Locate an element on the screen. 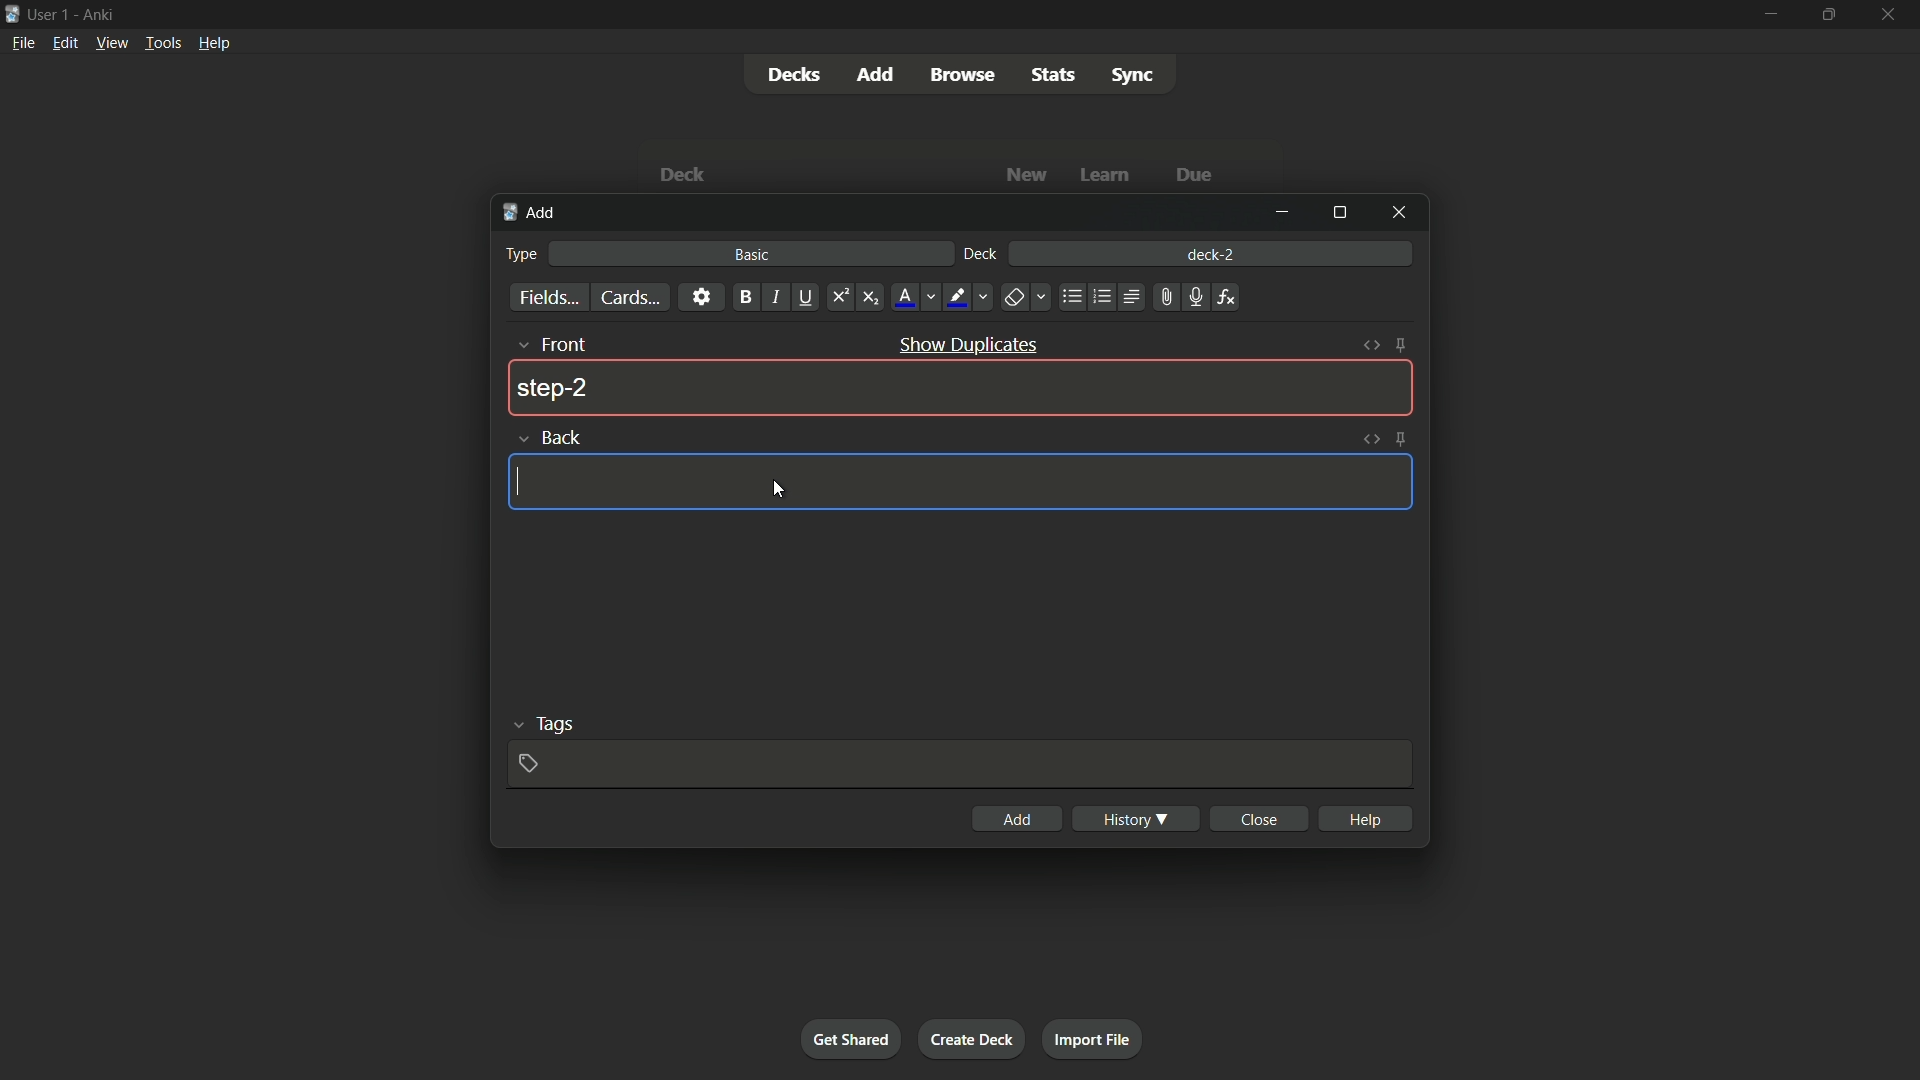  unordered list is located at coordinates (1071, 298).